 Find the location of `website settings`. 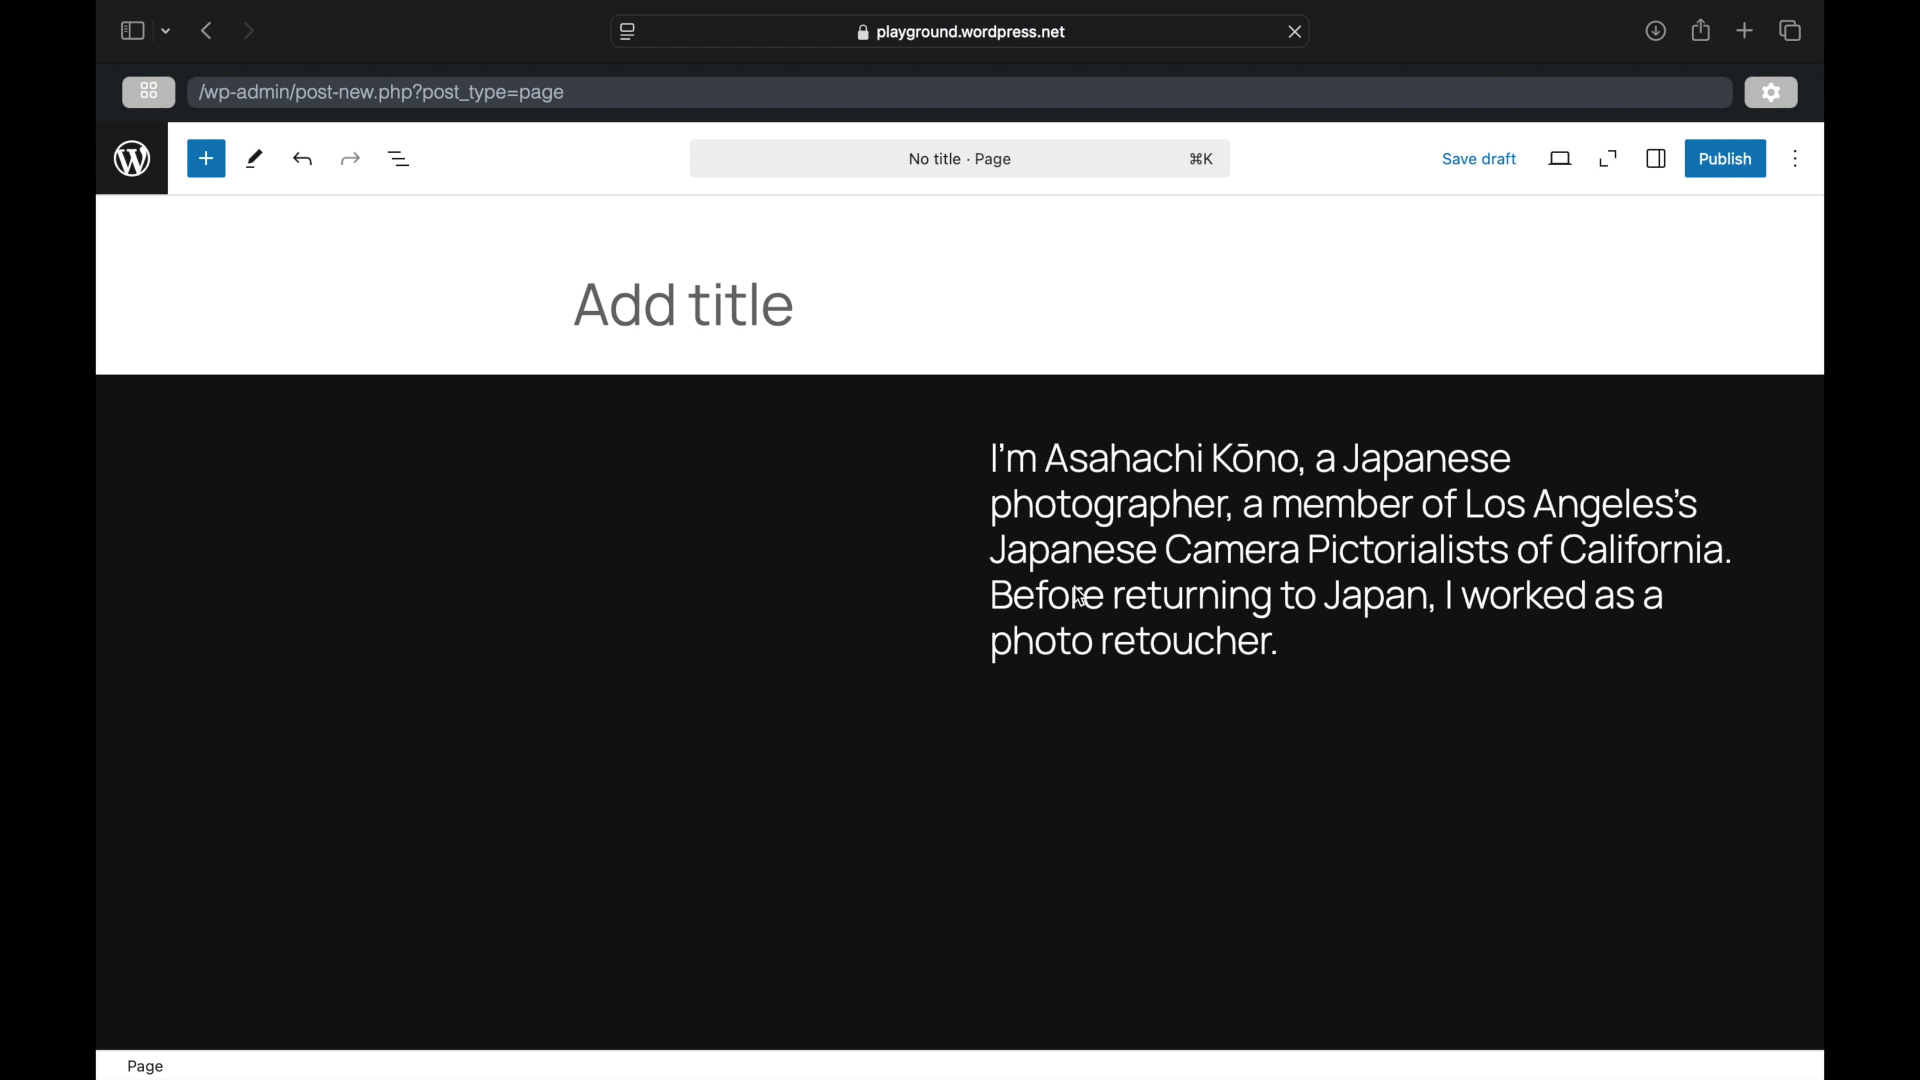

website settings is located at coordinates (625, 32).